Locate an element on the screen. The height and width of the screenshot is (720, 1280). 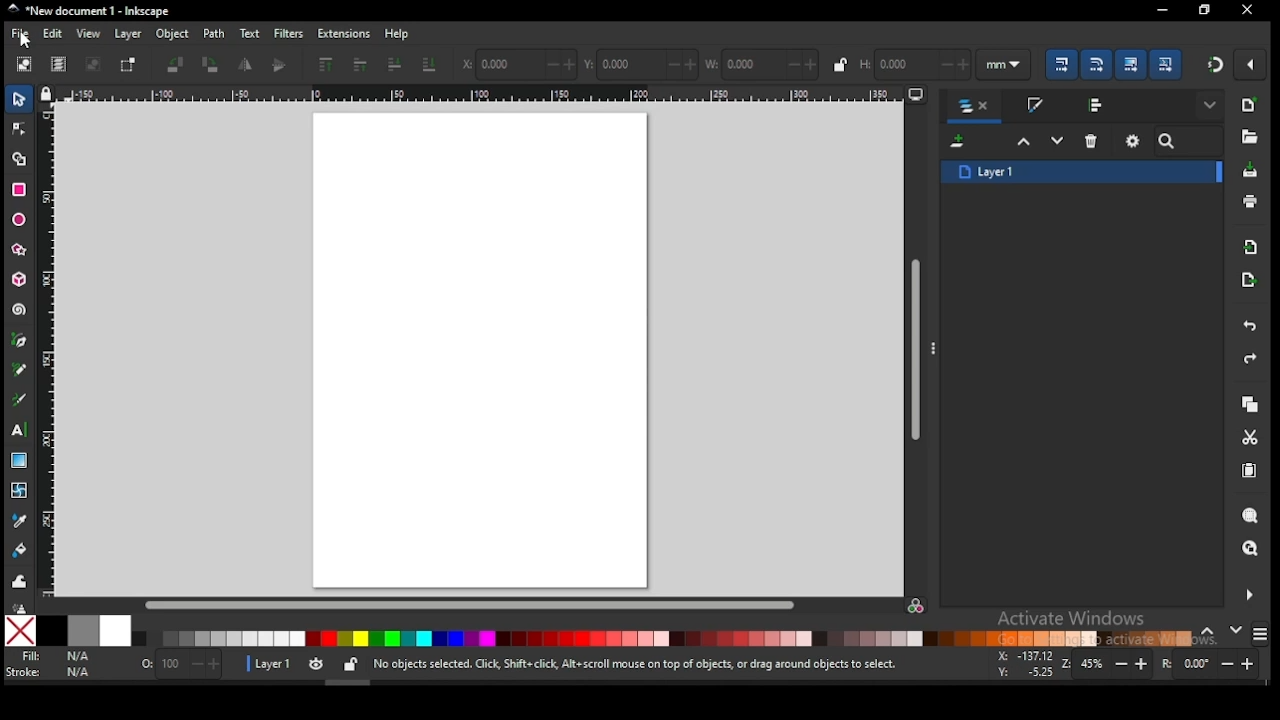
white is located at coordinates (115, 630).